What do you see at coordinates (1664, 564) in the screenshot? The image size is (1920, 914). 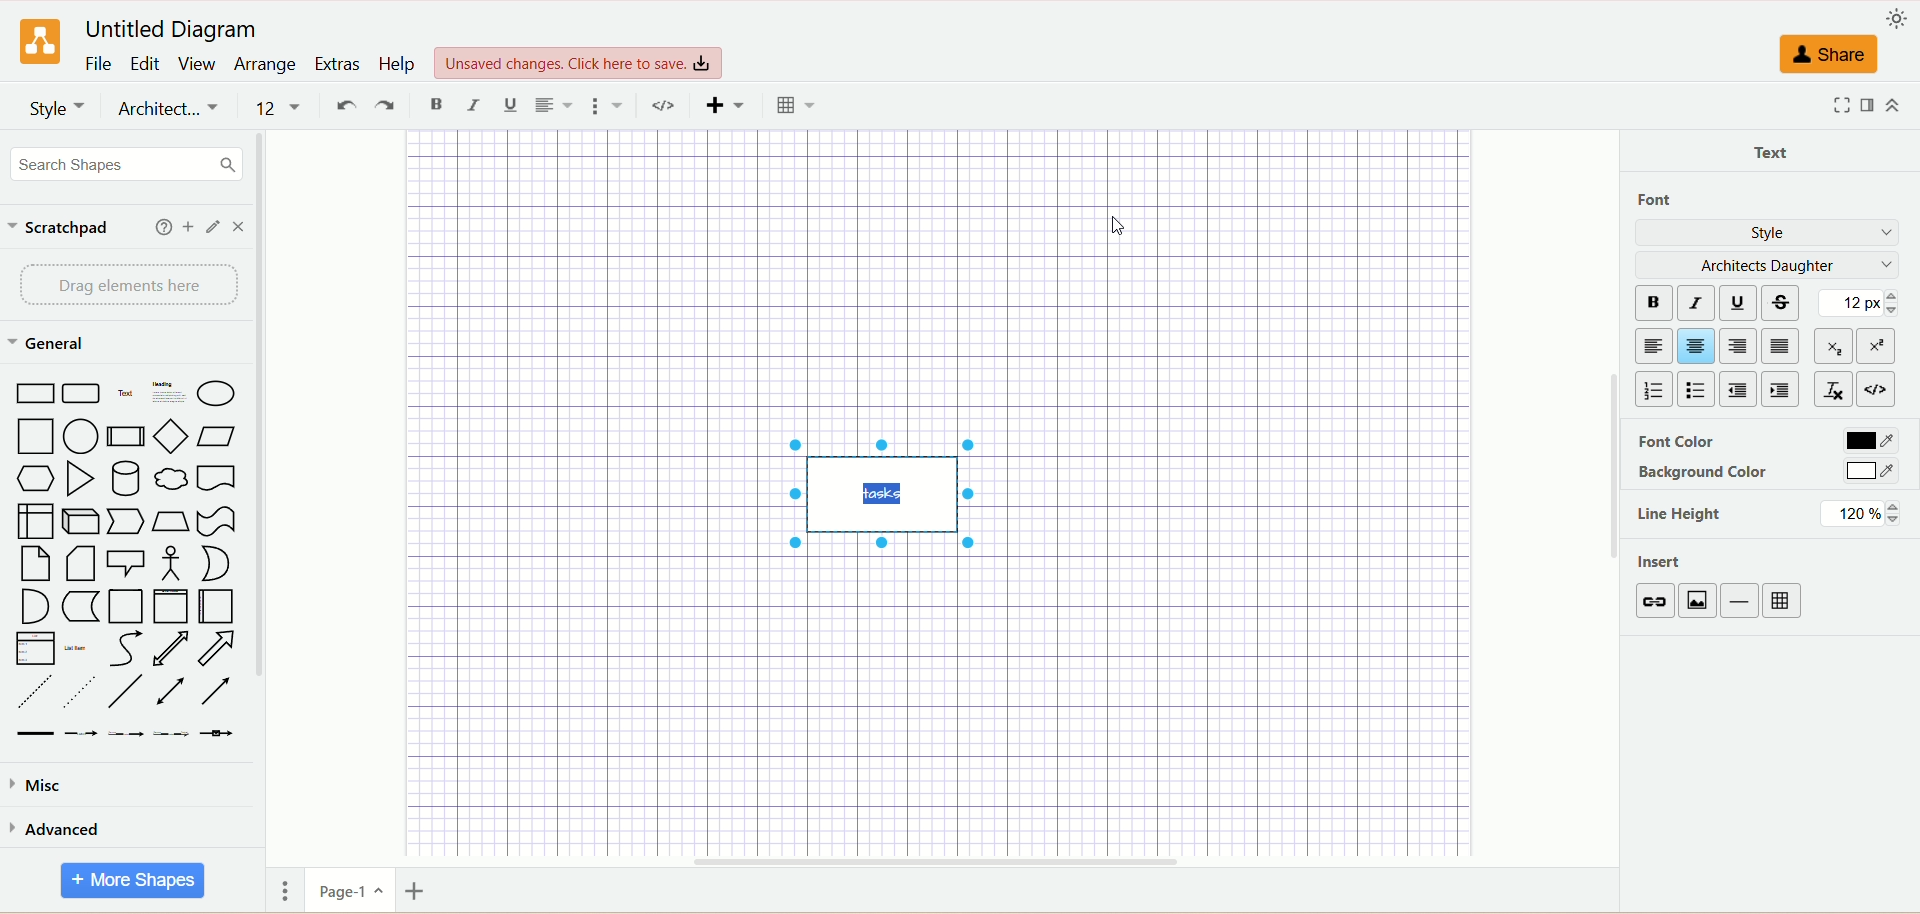 I see `insert` at bounding box center [1664, 564].